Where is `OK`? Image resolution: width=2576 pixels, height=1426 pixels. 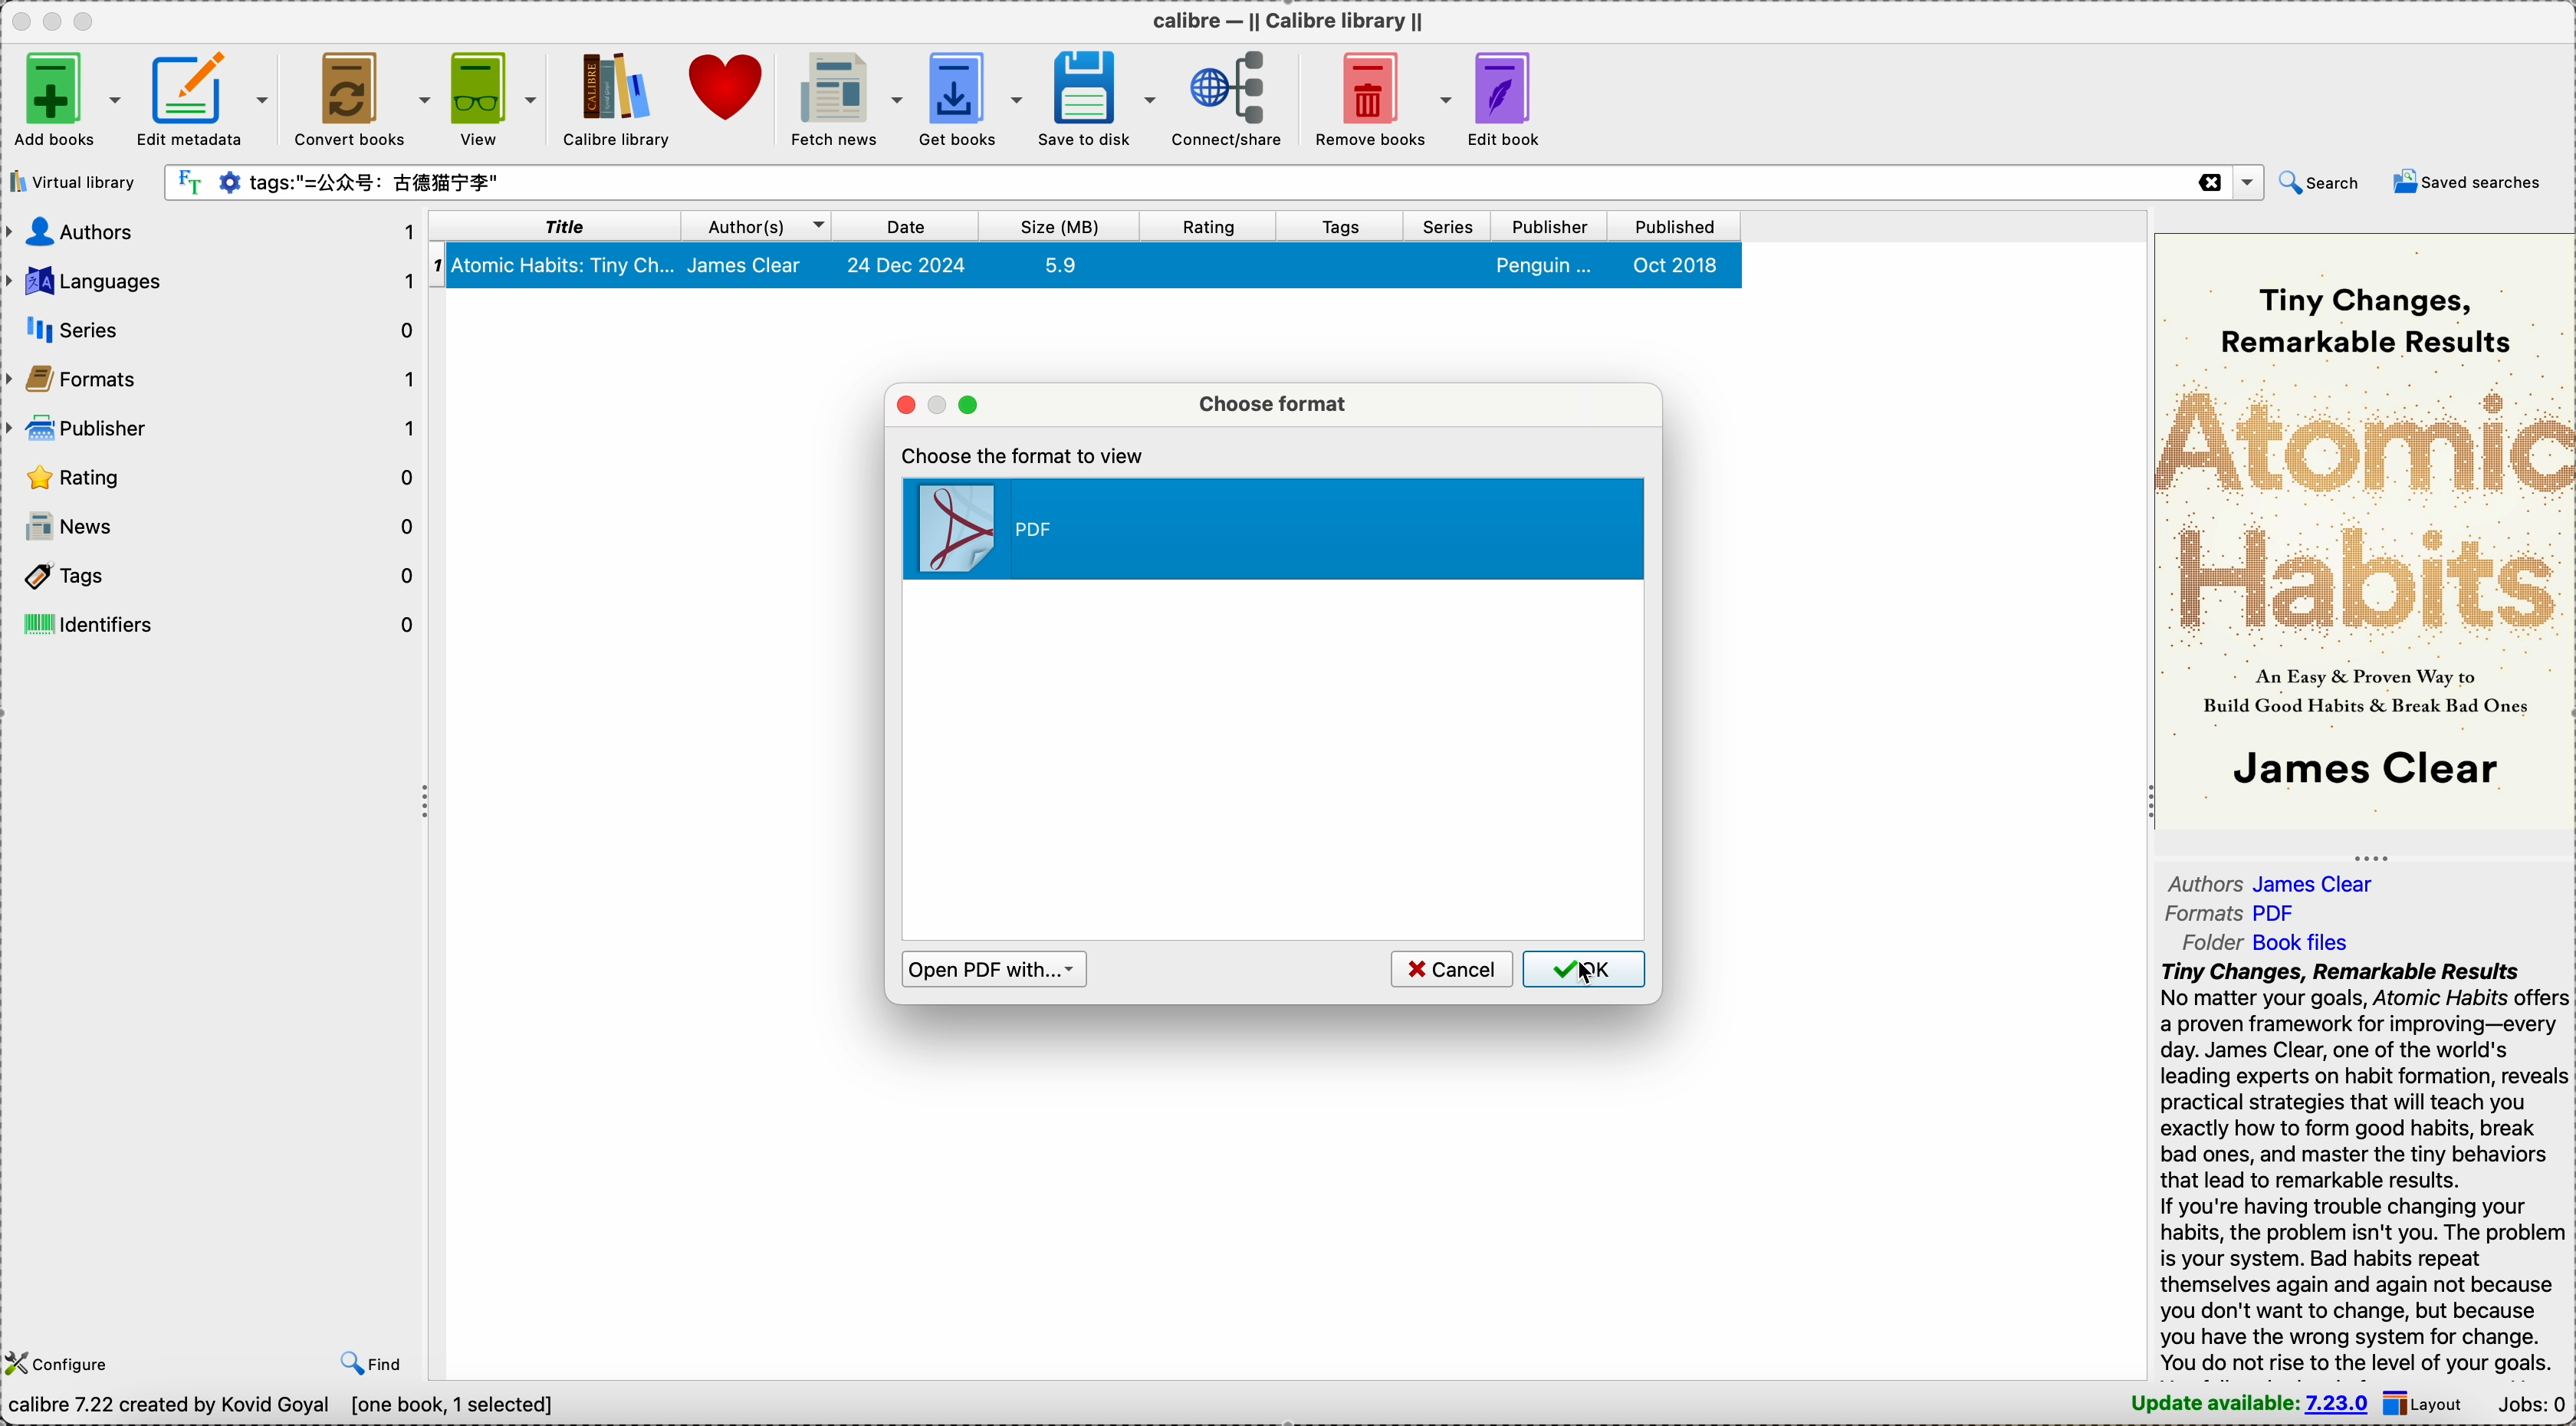
OK is located at coordinates (1547, 970).